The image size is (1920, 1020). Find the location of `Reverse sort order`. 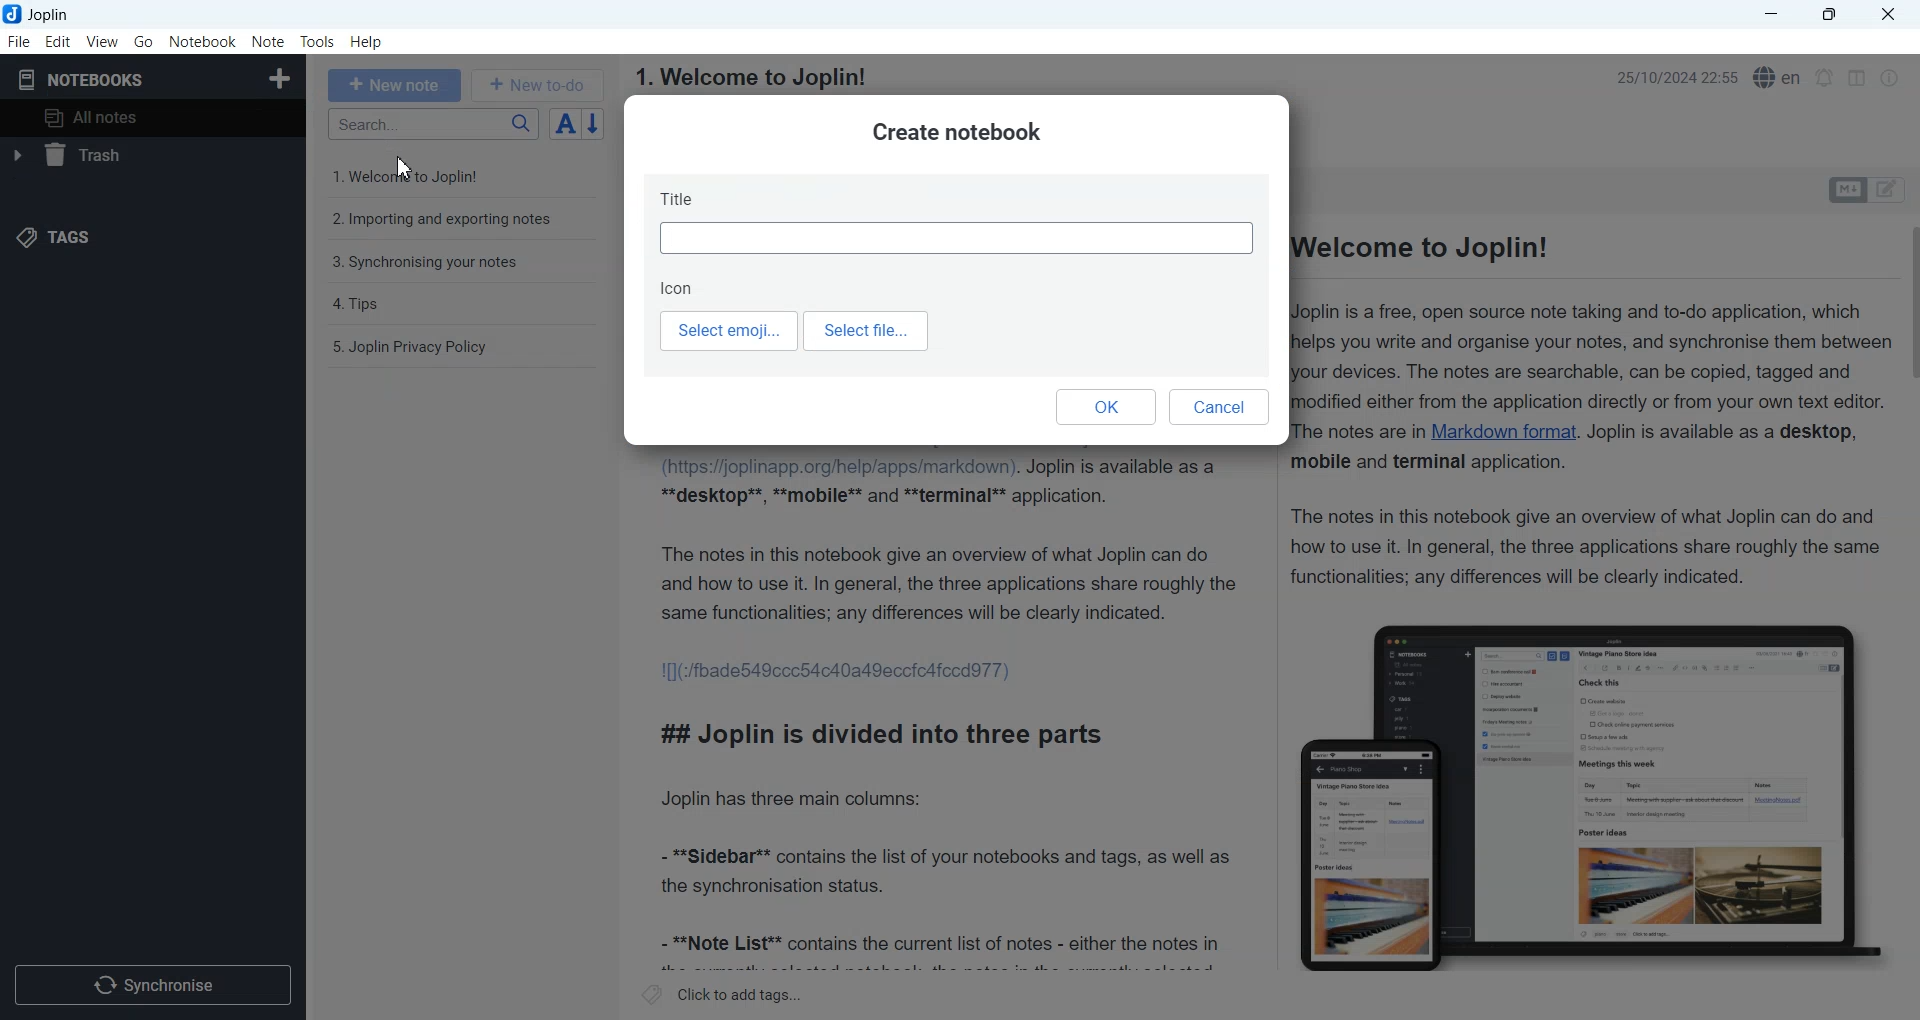

Reverse sort order is located at coordinates (596, 124).